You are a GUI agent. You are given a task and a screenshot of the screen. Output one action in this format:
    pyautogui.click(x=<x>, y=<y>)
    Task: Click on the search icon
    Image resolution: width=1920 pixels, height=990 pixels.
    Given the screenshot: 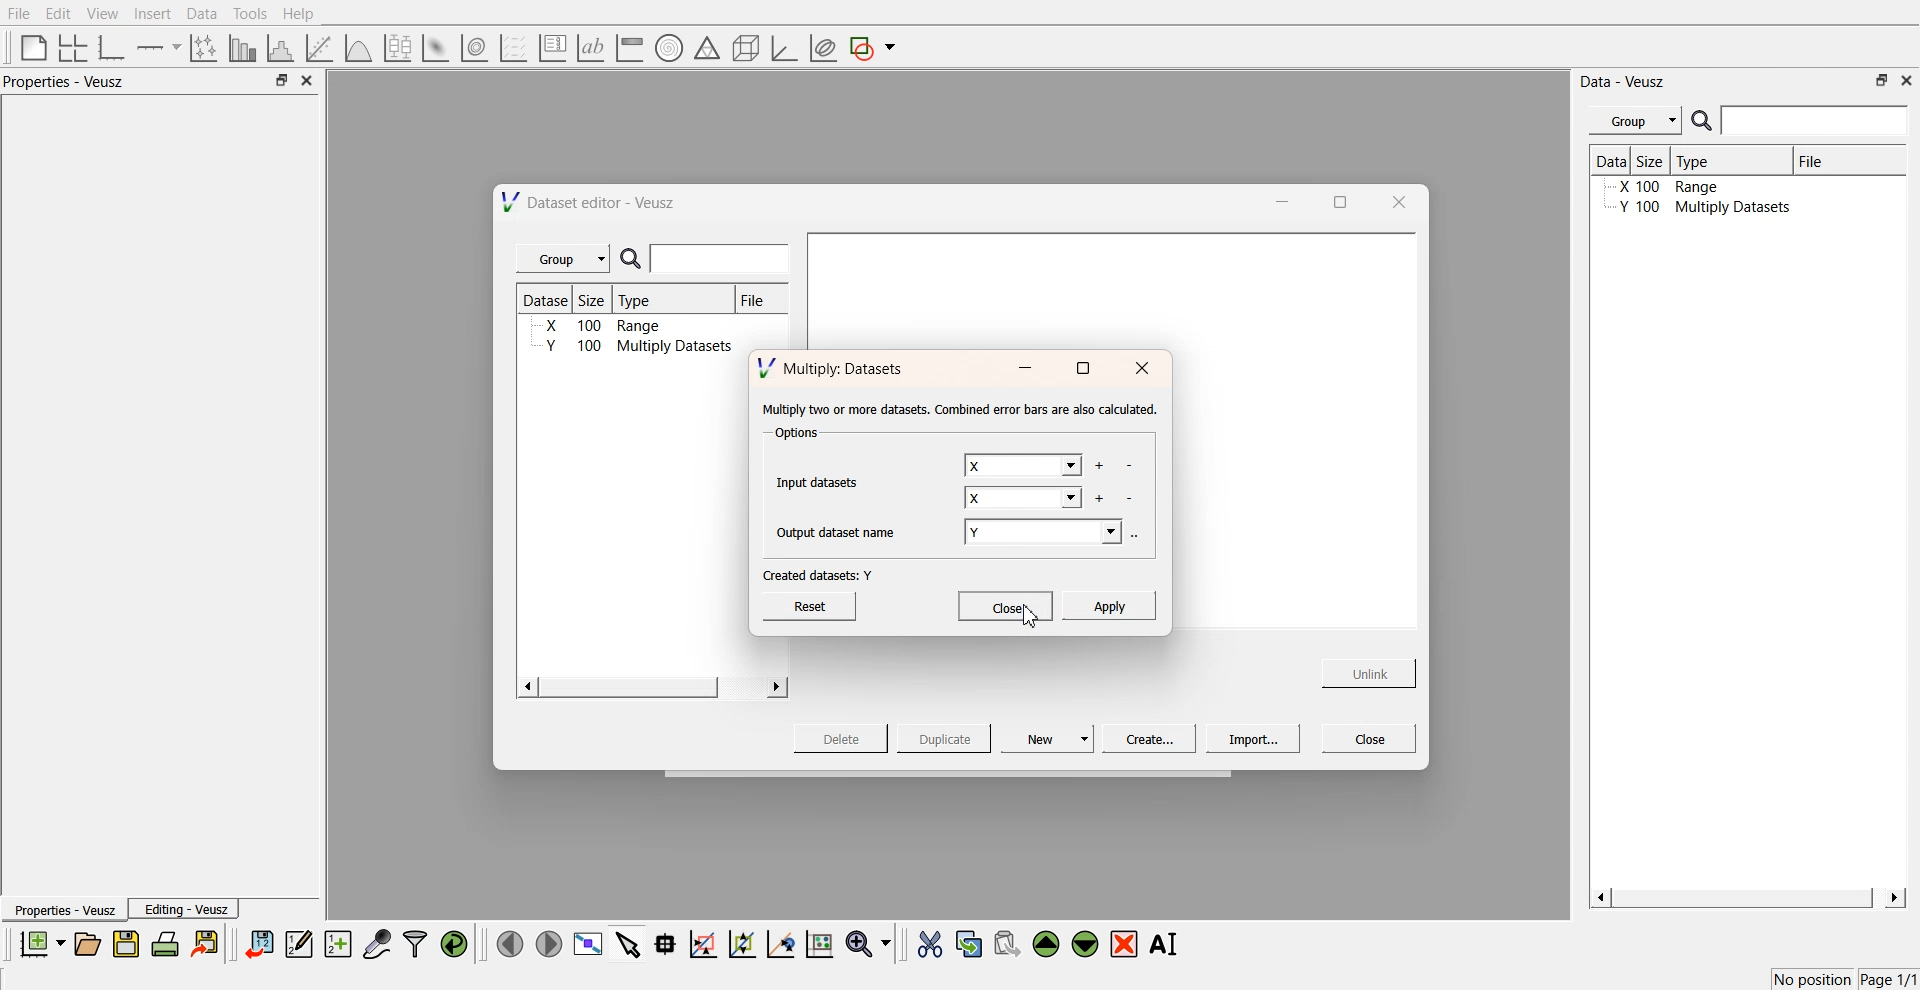 What is the action you would take?
    pyautogui.click(x=635, y=260)
    